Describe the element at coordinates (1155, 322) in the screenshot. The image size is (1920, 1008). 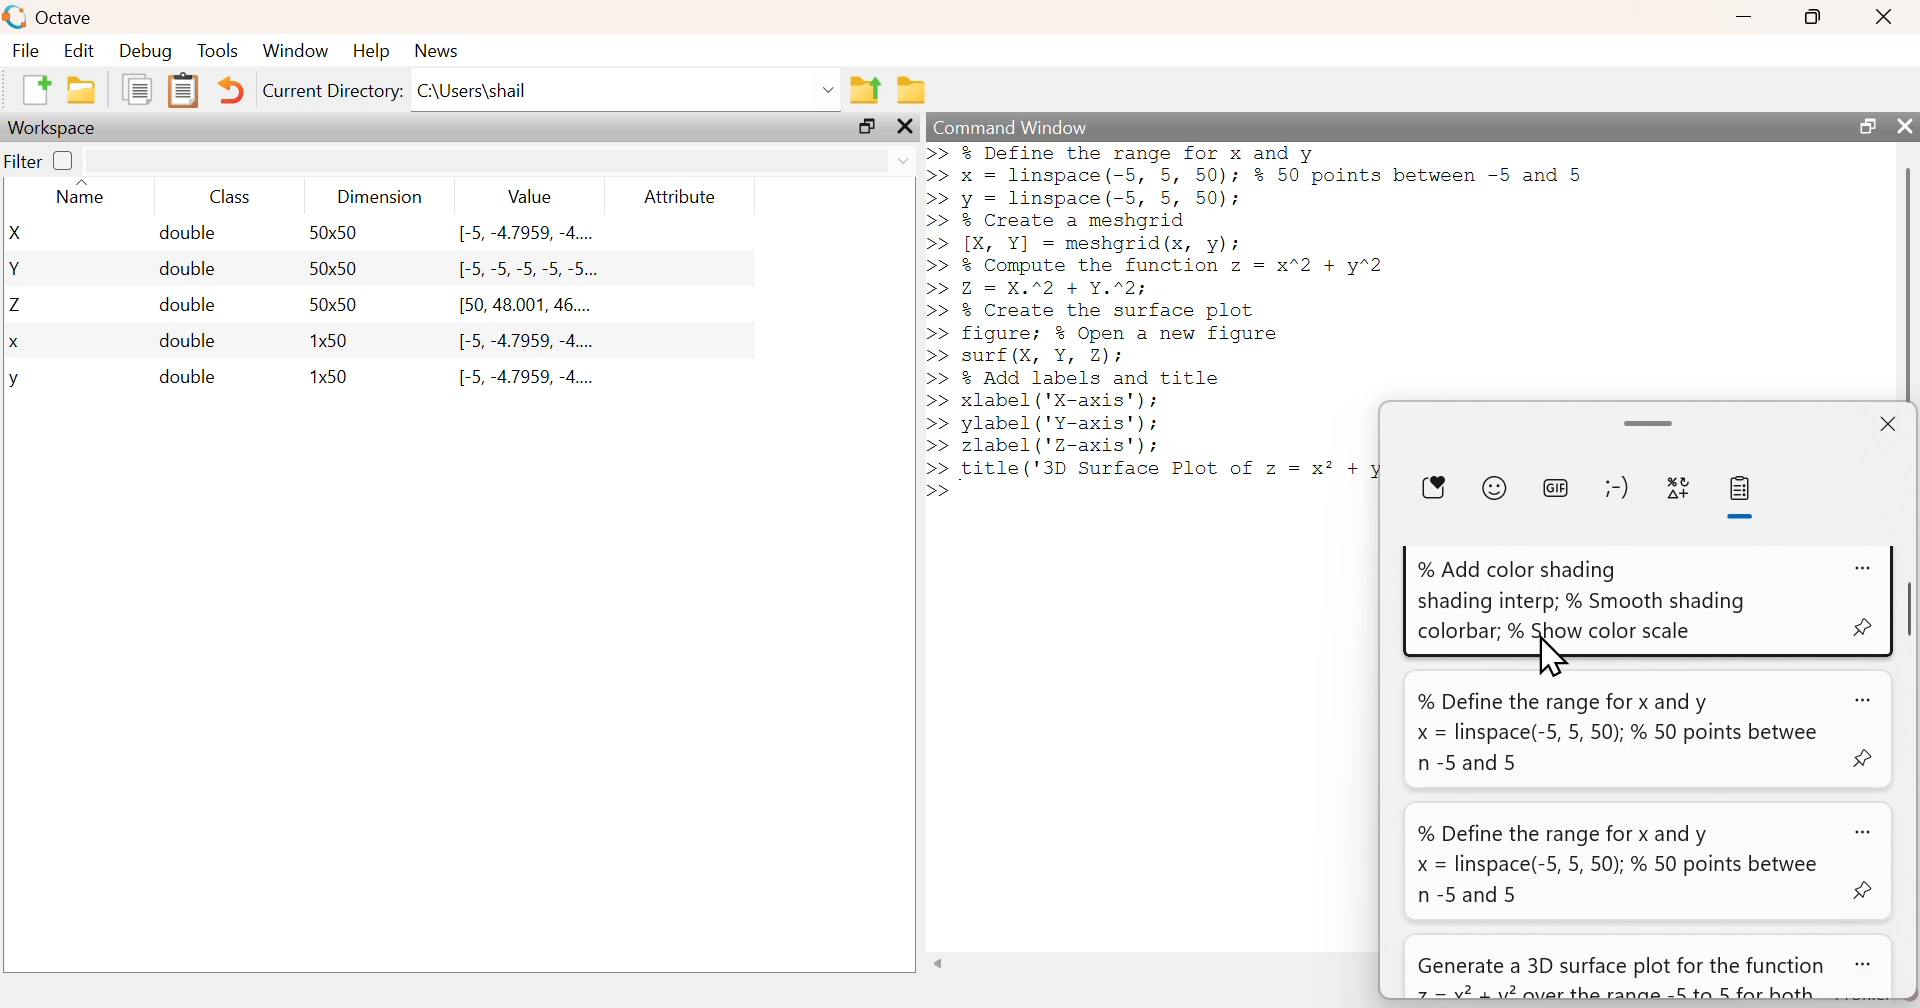
I see `>> % Define the range for x and y>> x = linspace(-5, 5, 50); % 50 points between -5 and 5>> y = linspace(-5, 5, 50):>> % Create a meshgrid>> [X, Y] = meshgrid(x, y):>> % Compute the function z = x"2 + y"2>> Z = X."2 + Y.2;>> % Create the surface plot>> figure; % Open a new figure>> surf (X, Y, Z):>> % Add labels and title>> xlabel ('X-axis');>> ylabel ('Y-axis');>> zlabel('Z-axis'):>> title('3D Surface Plot of z = x? + v2)` at that location.